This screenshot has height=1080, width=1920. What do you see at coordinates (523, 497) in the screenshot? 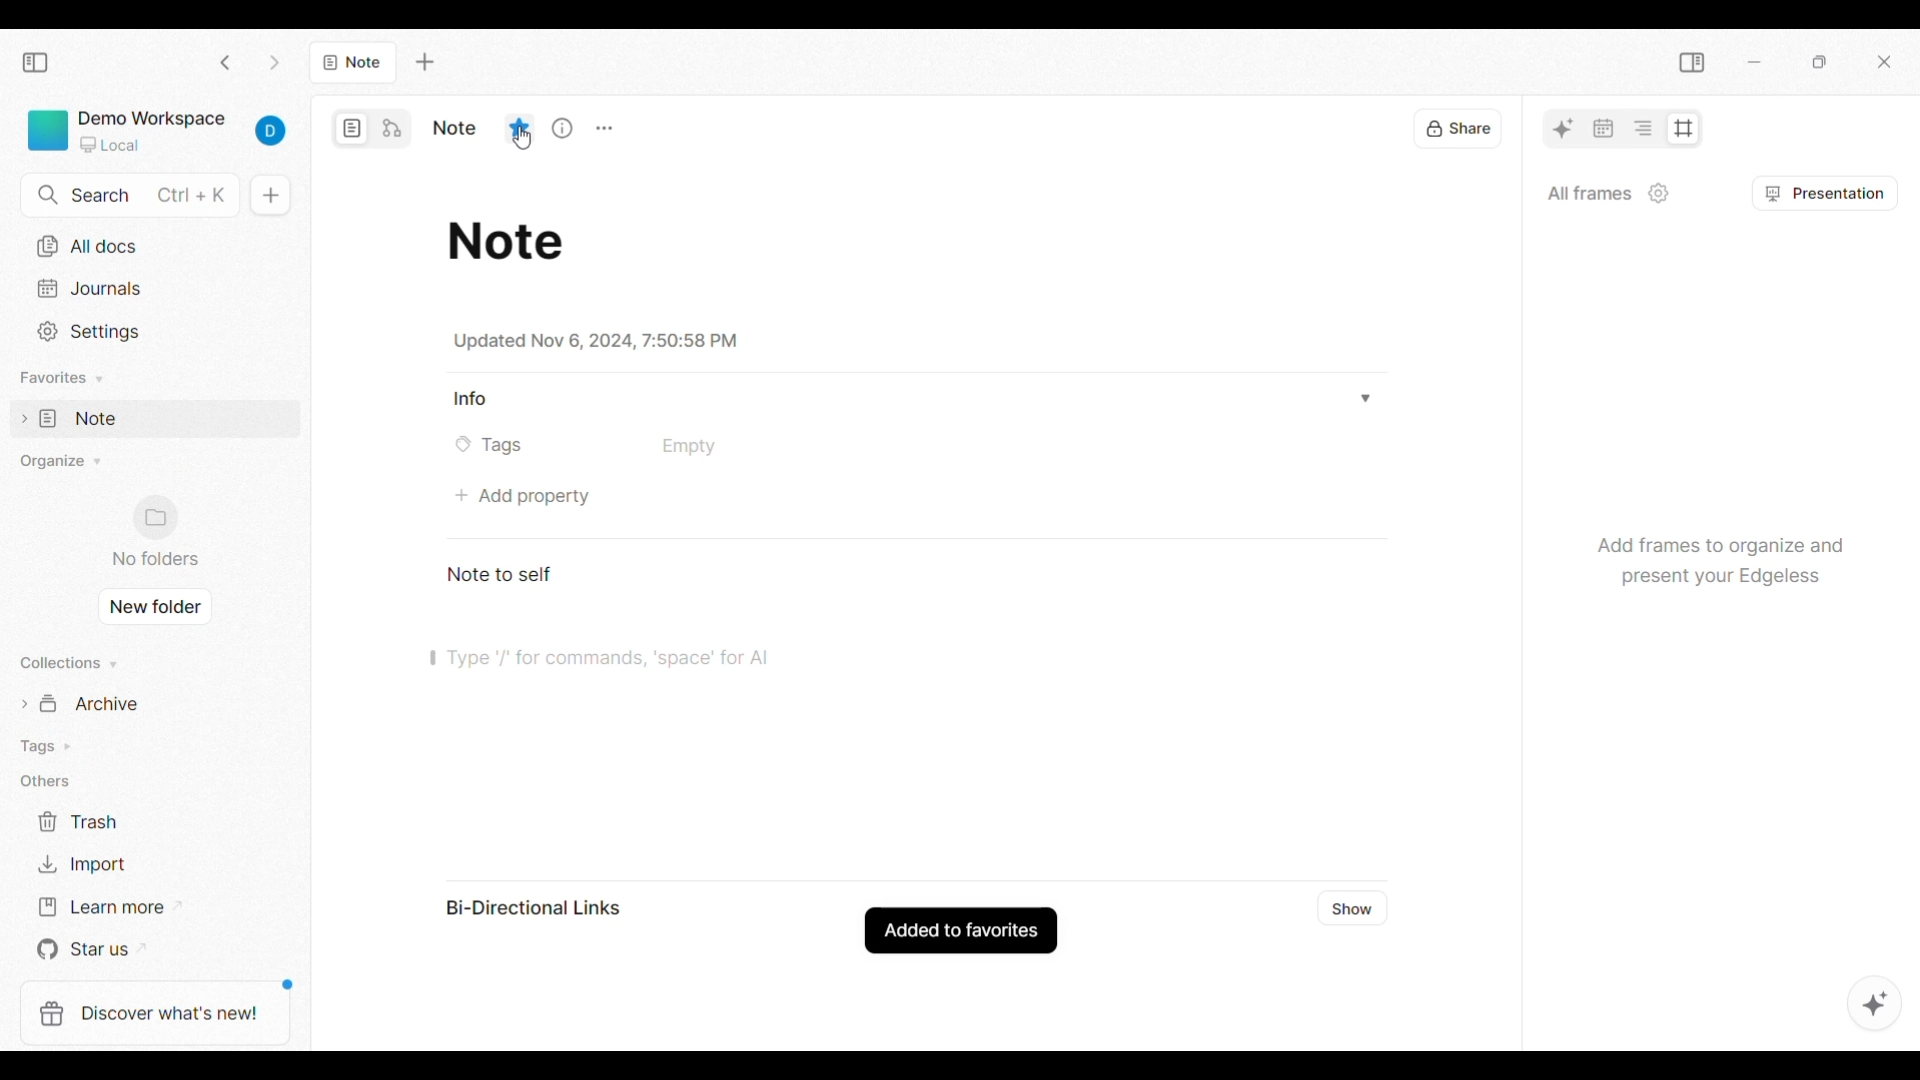
I see `Add property` at bounding box center [523, 497].